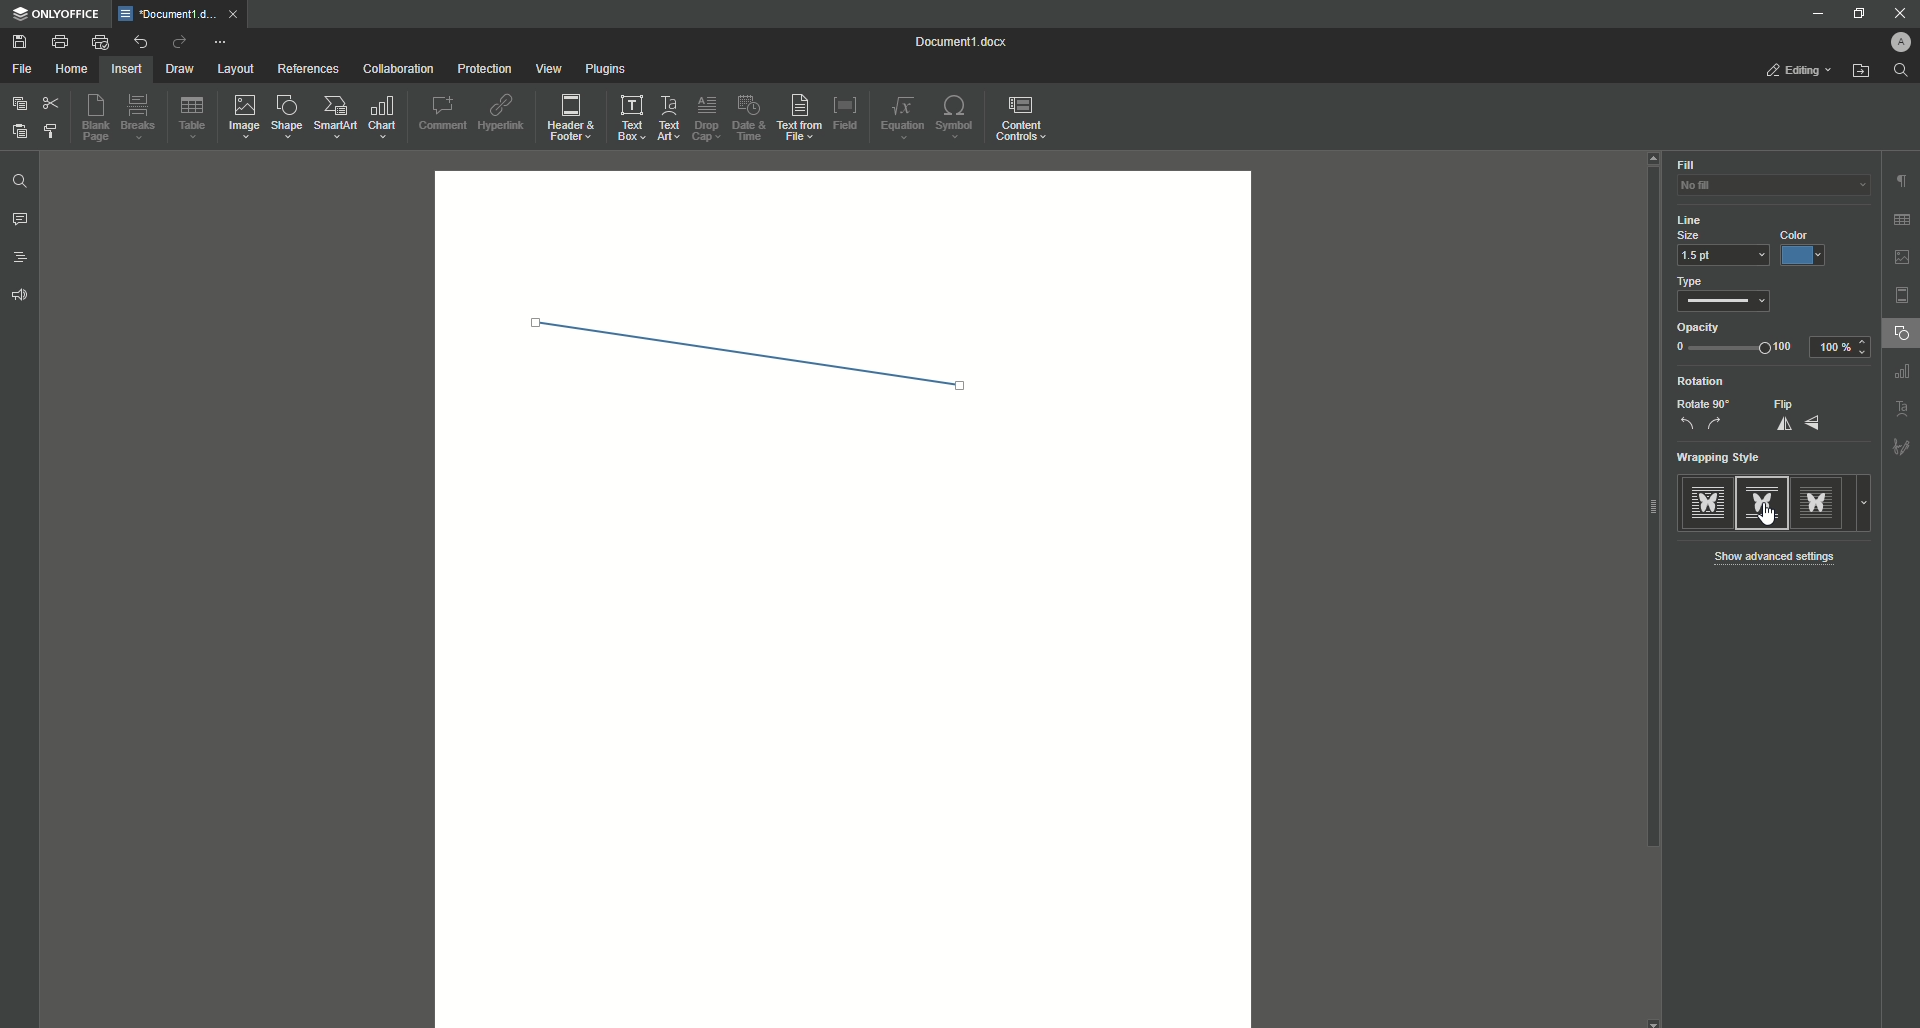 The height and width of the screenshot is (1028, 1920). I want to click on Insert, so click(125, 68).